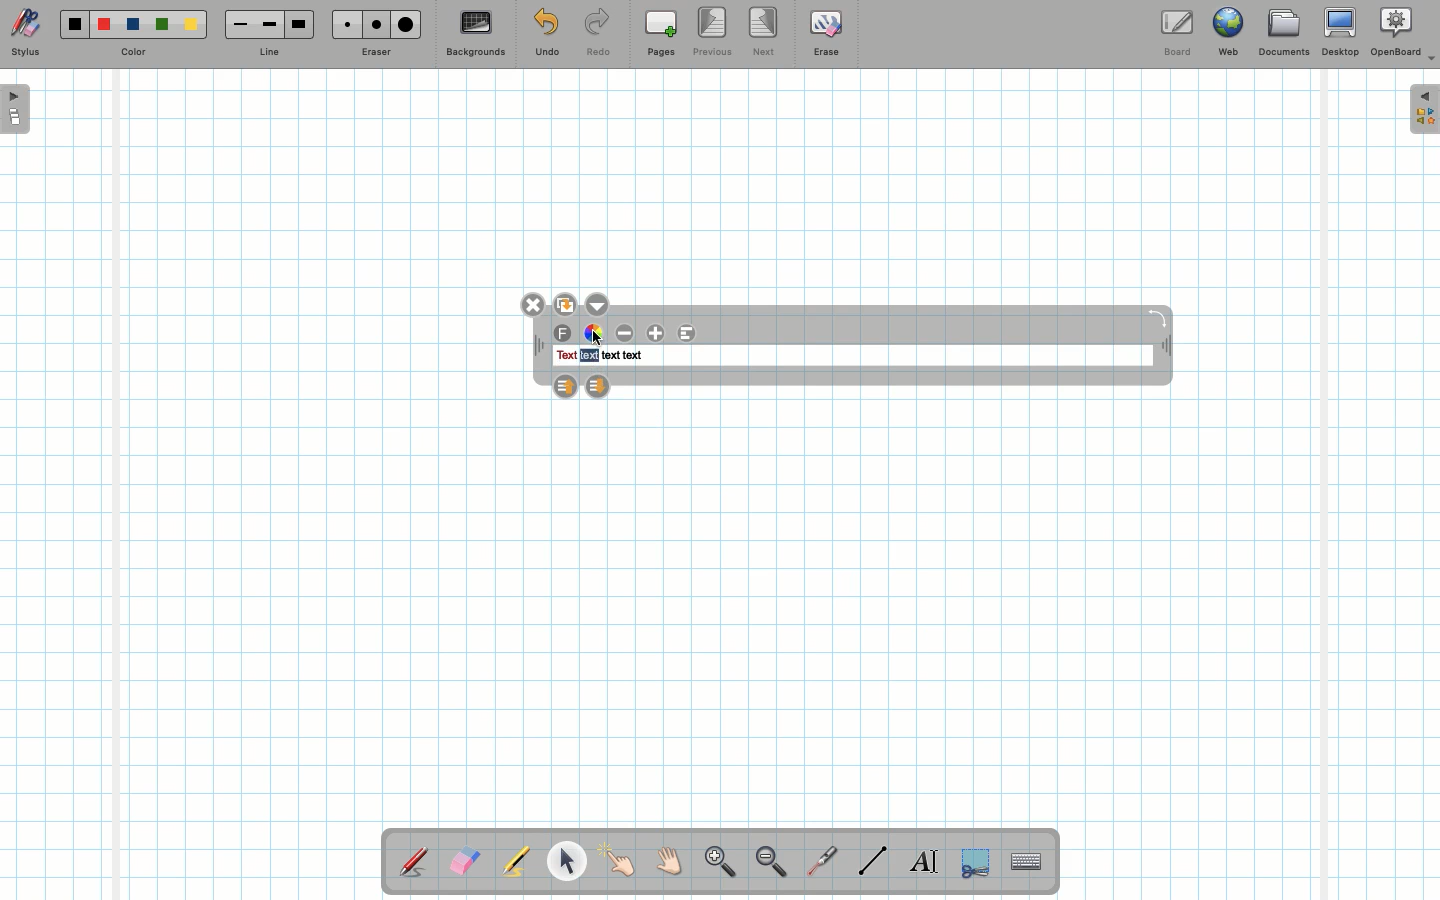 The width and height of the screenshot is (1440, 900). I want to click on Medium eraser, so click(373, 24).